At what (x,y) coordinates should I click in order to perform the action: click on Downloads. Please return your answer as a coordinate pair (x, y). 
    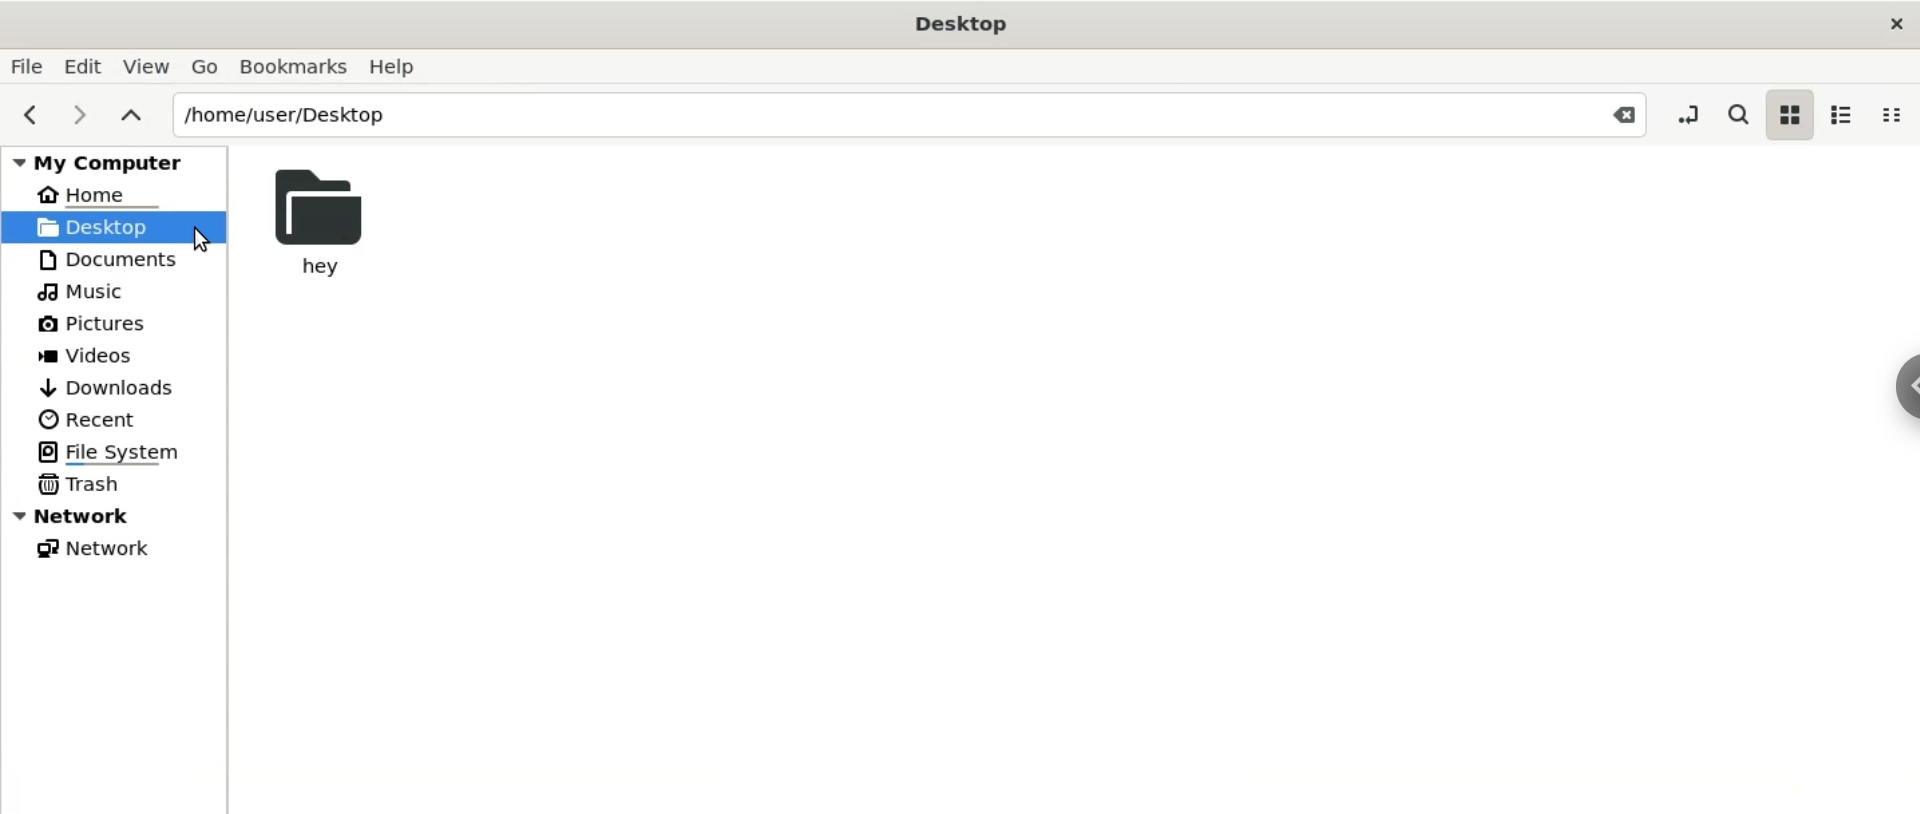
    Looking at the image, I should click on (127, 386).